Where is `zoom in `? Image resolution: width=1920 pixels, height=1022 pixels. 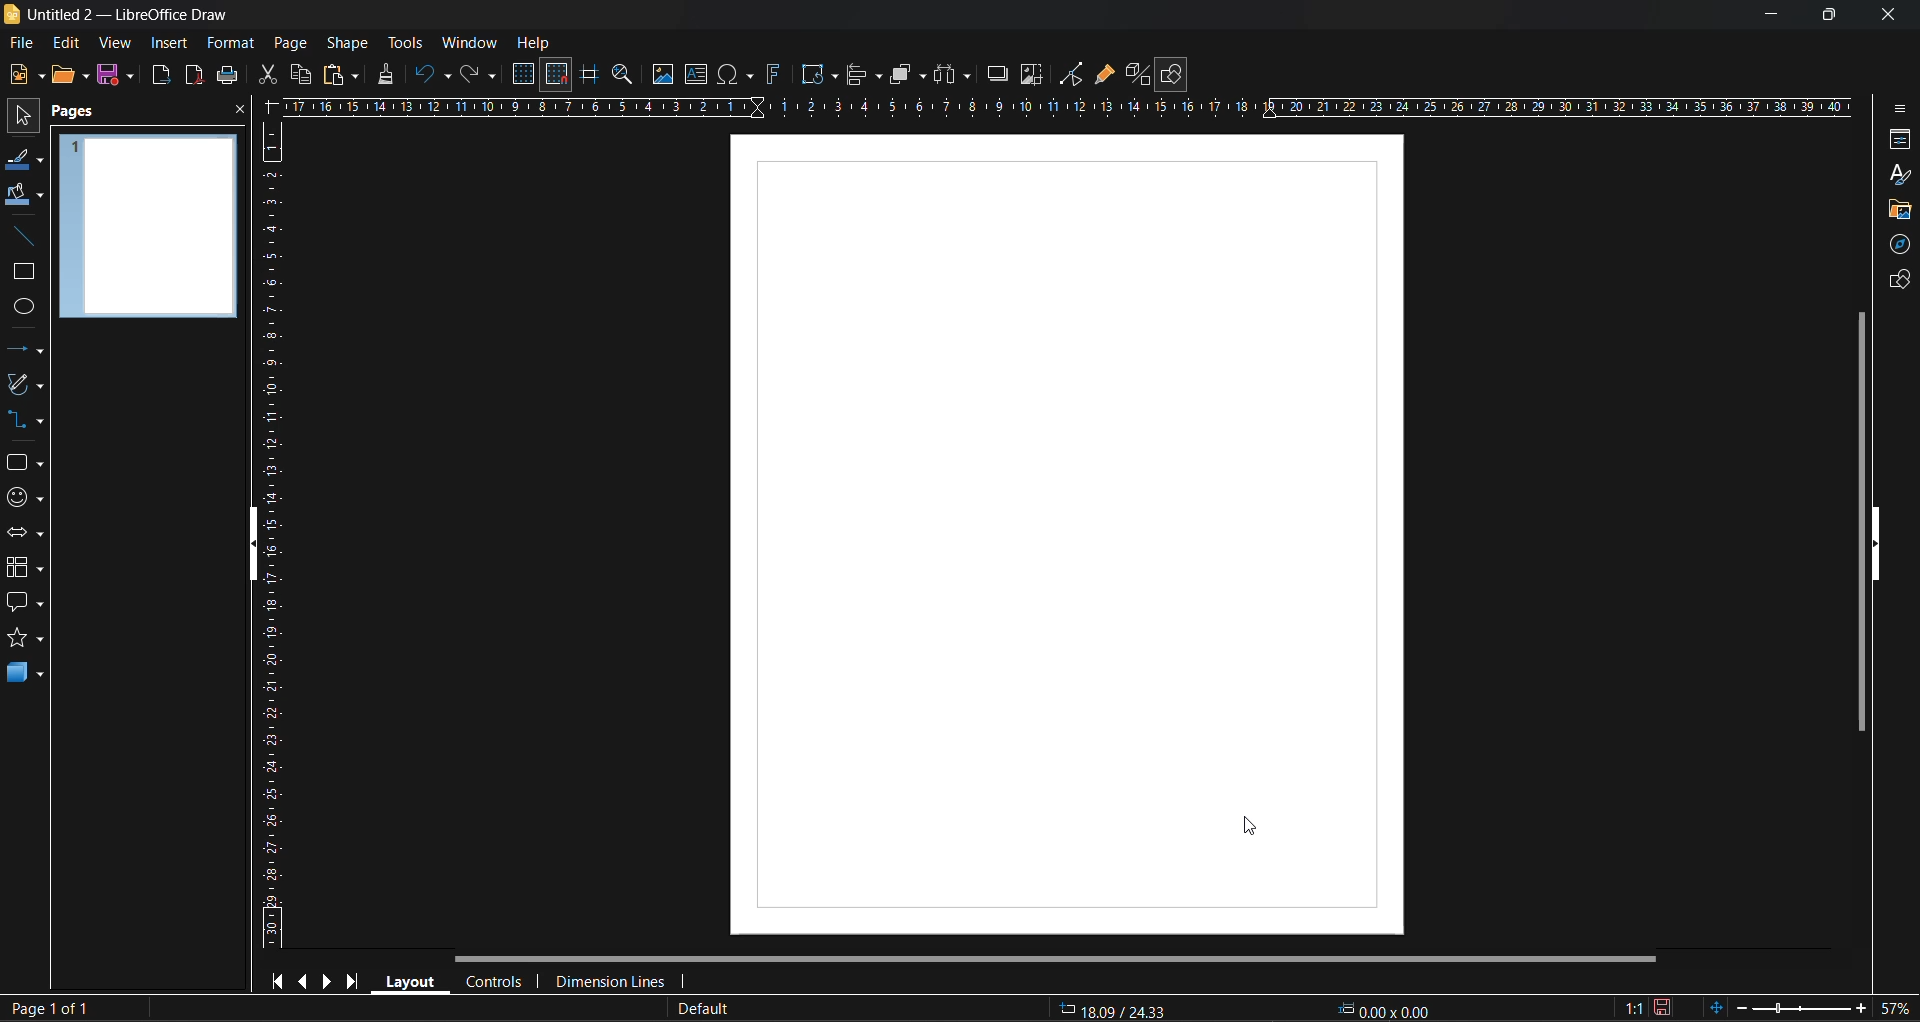
zoom in  is located at coordinates (1853, 1010).